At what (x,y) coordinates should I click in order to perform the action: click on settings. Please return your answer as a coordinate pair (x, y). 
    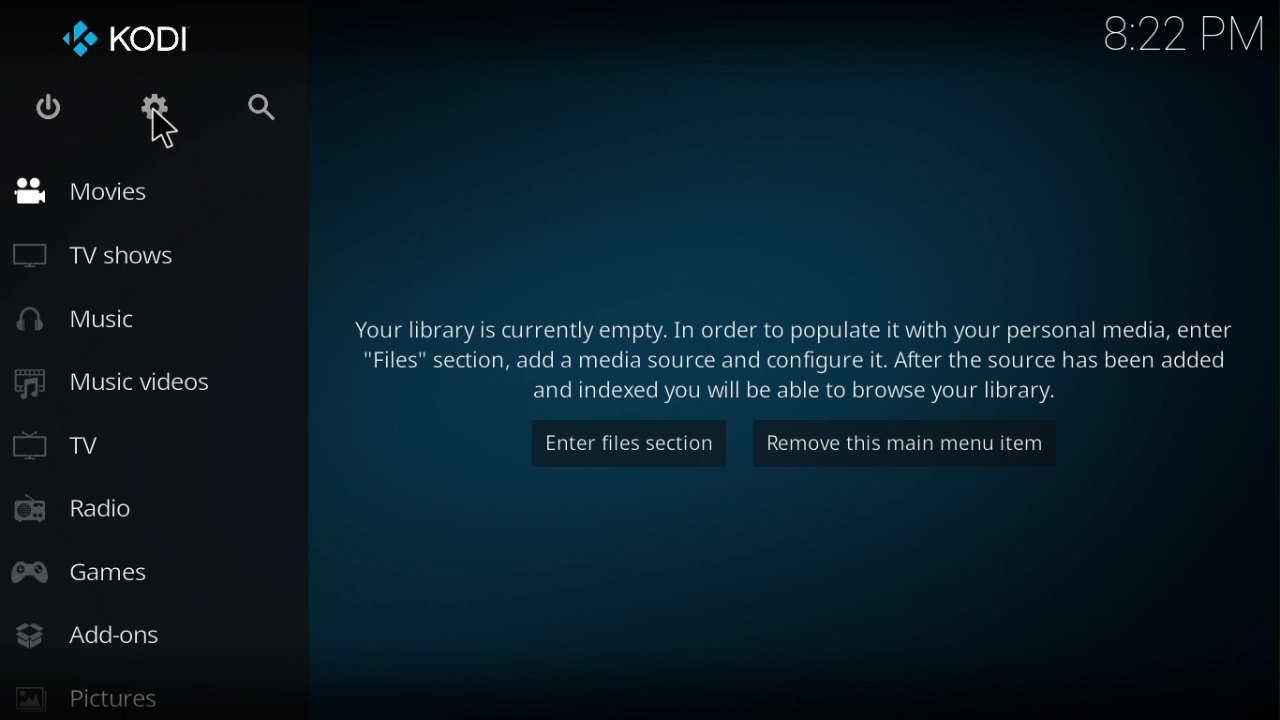
    Looking at the image, I should click on (154, 108).